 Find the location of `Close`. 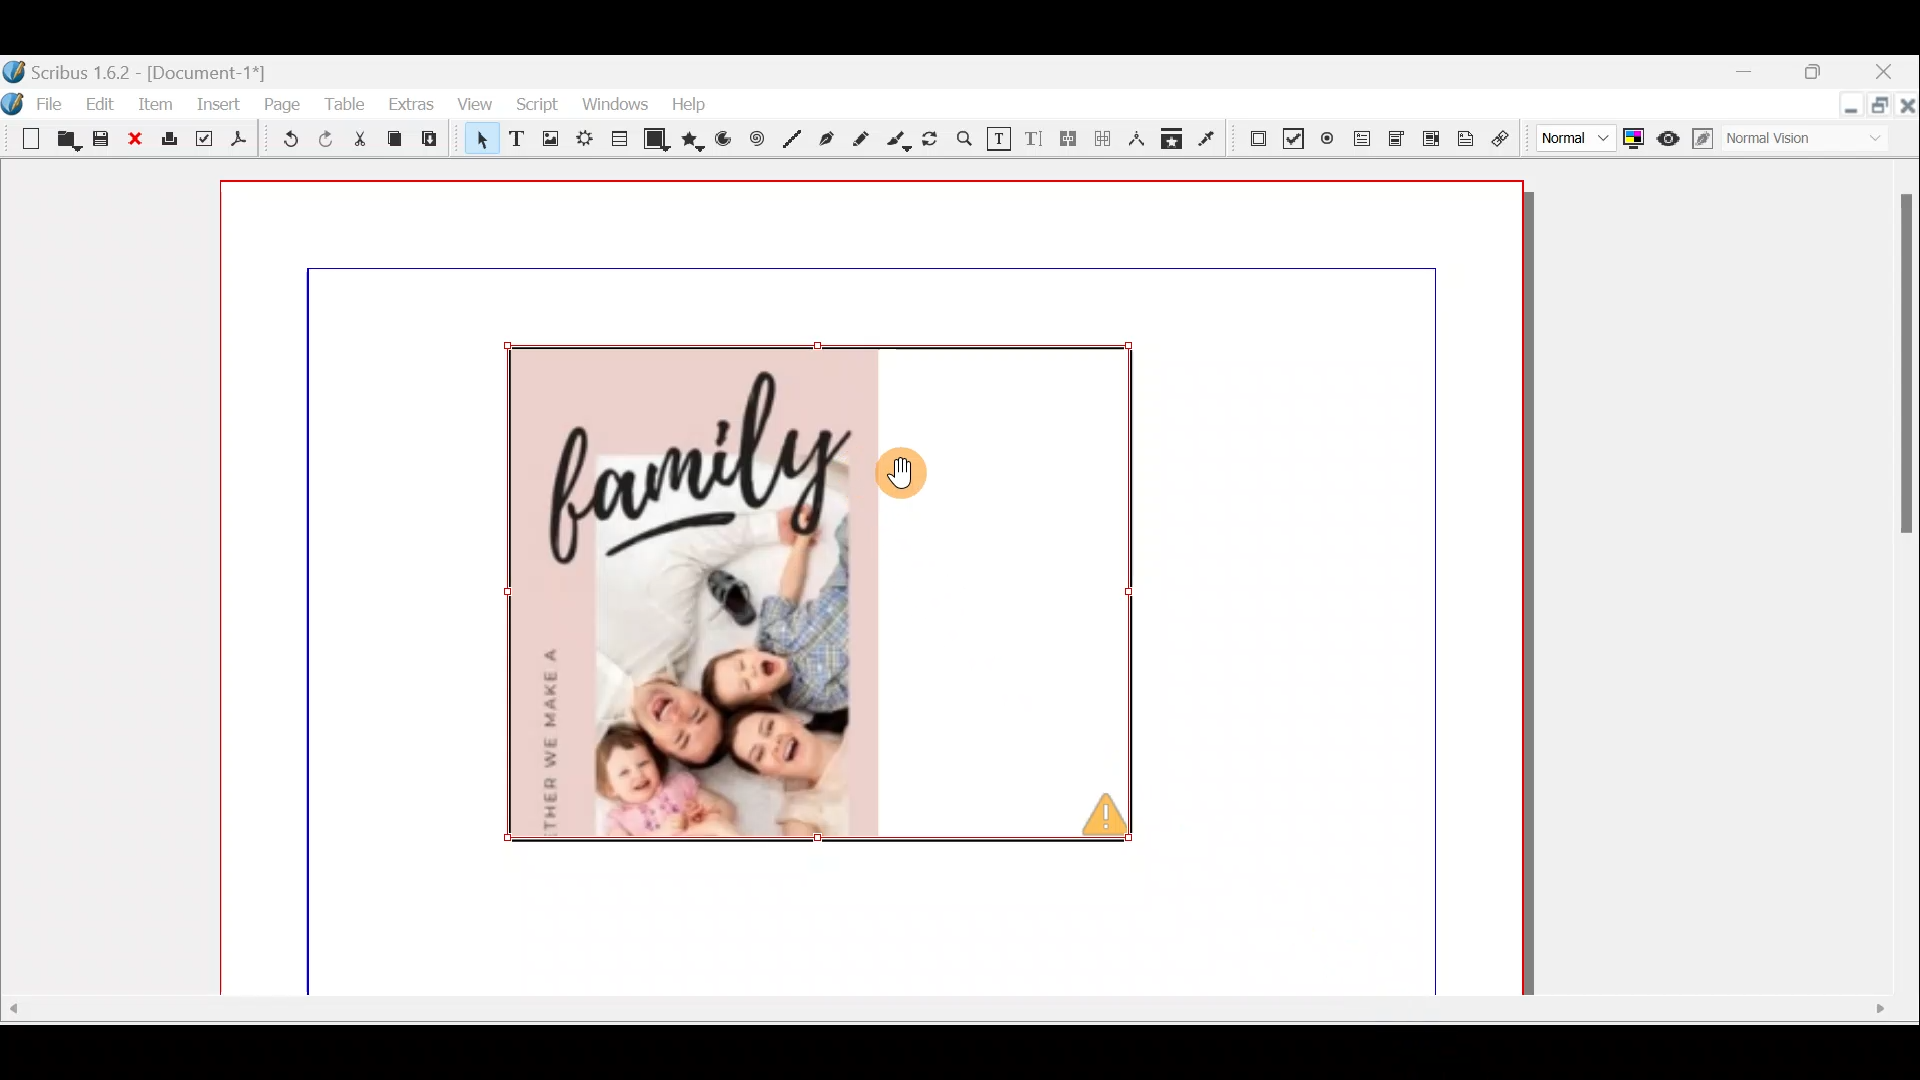

Close is located at coordinates (139, 140).